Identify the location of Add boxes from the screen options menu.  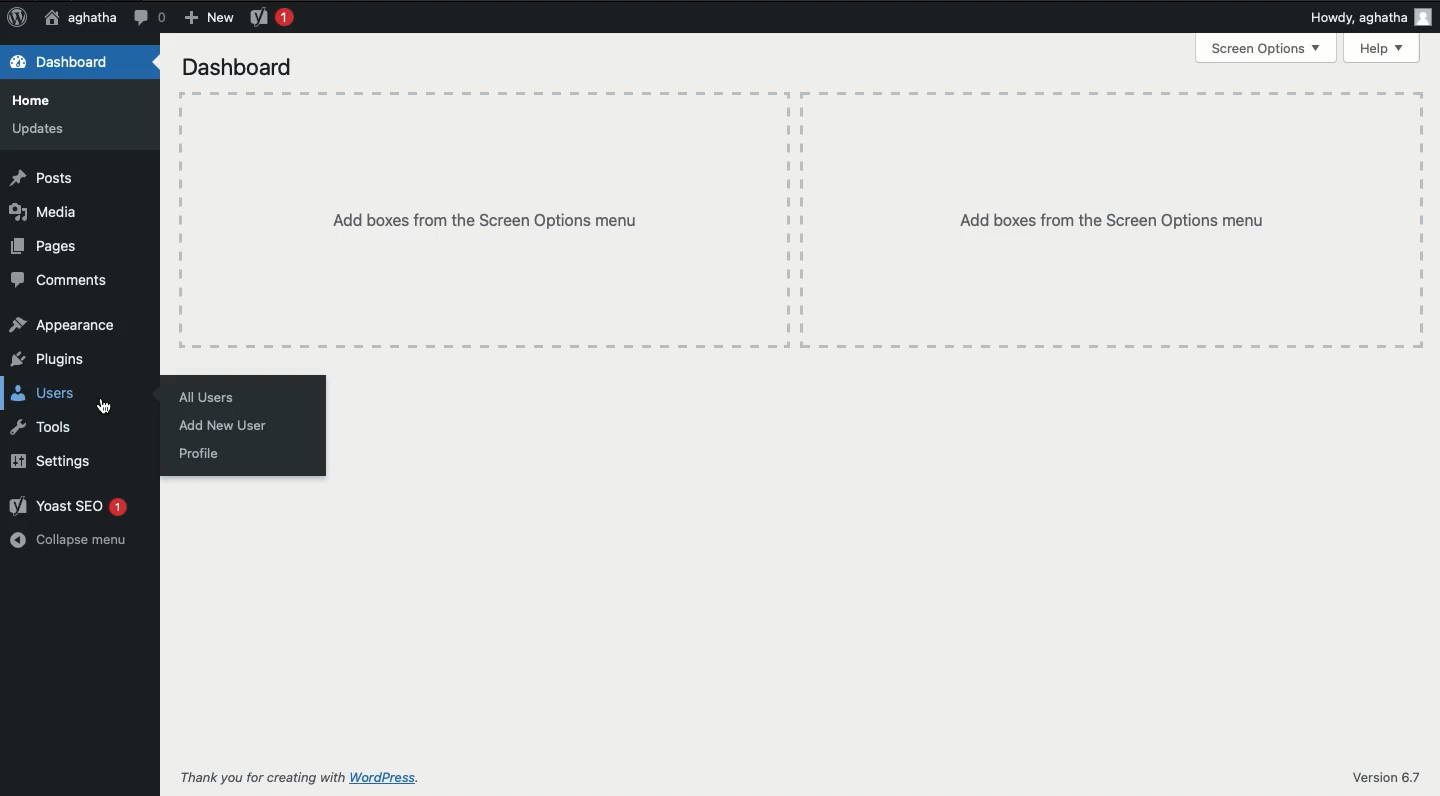
(485, 219).